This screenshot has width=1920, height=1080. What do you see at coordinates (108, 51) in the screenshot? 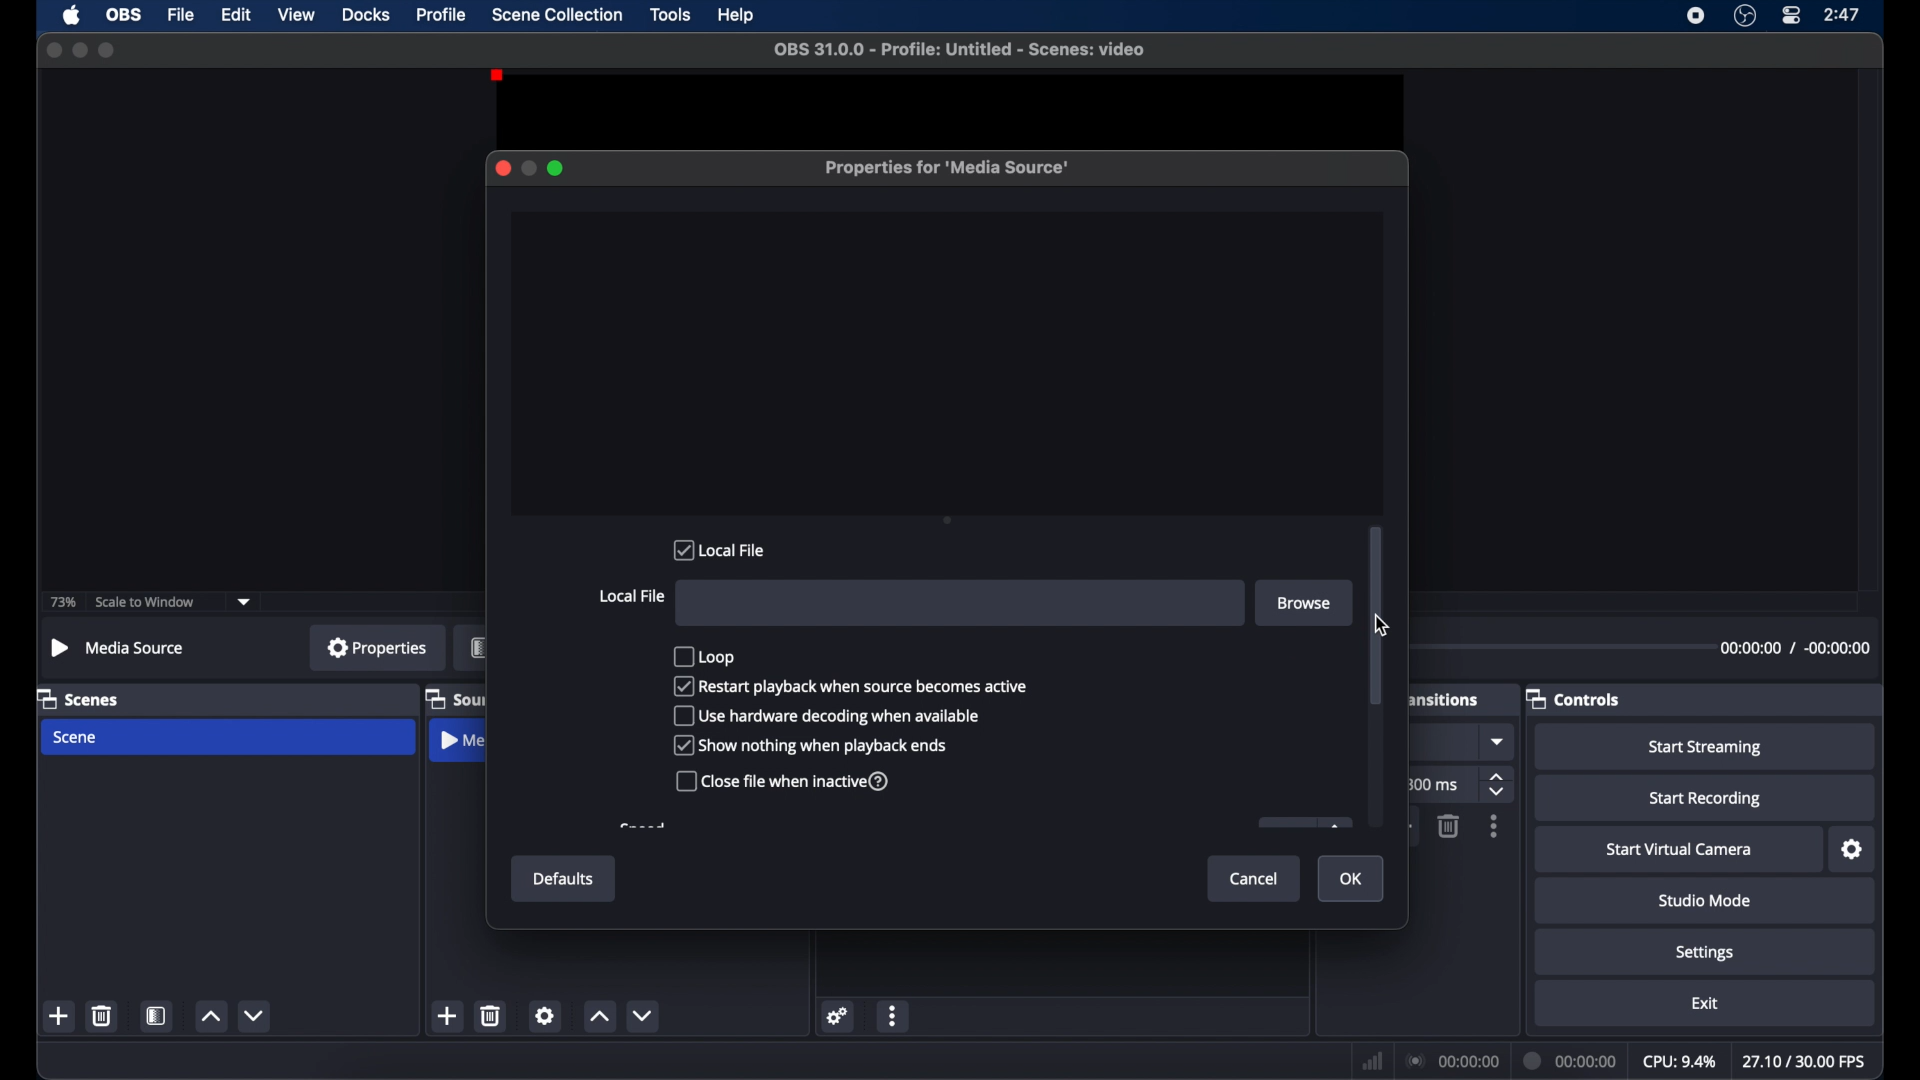
I see `maximize` at bounding box center [108, 51].